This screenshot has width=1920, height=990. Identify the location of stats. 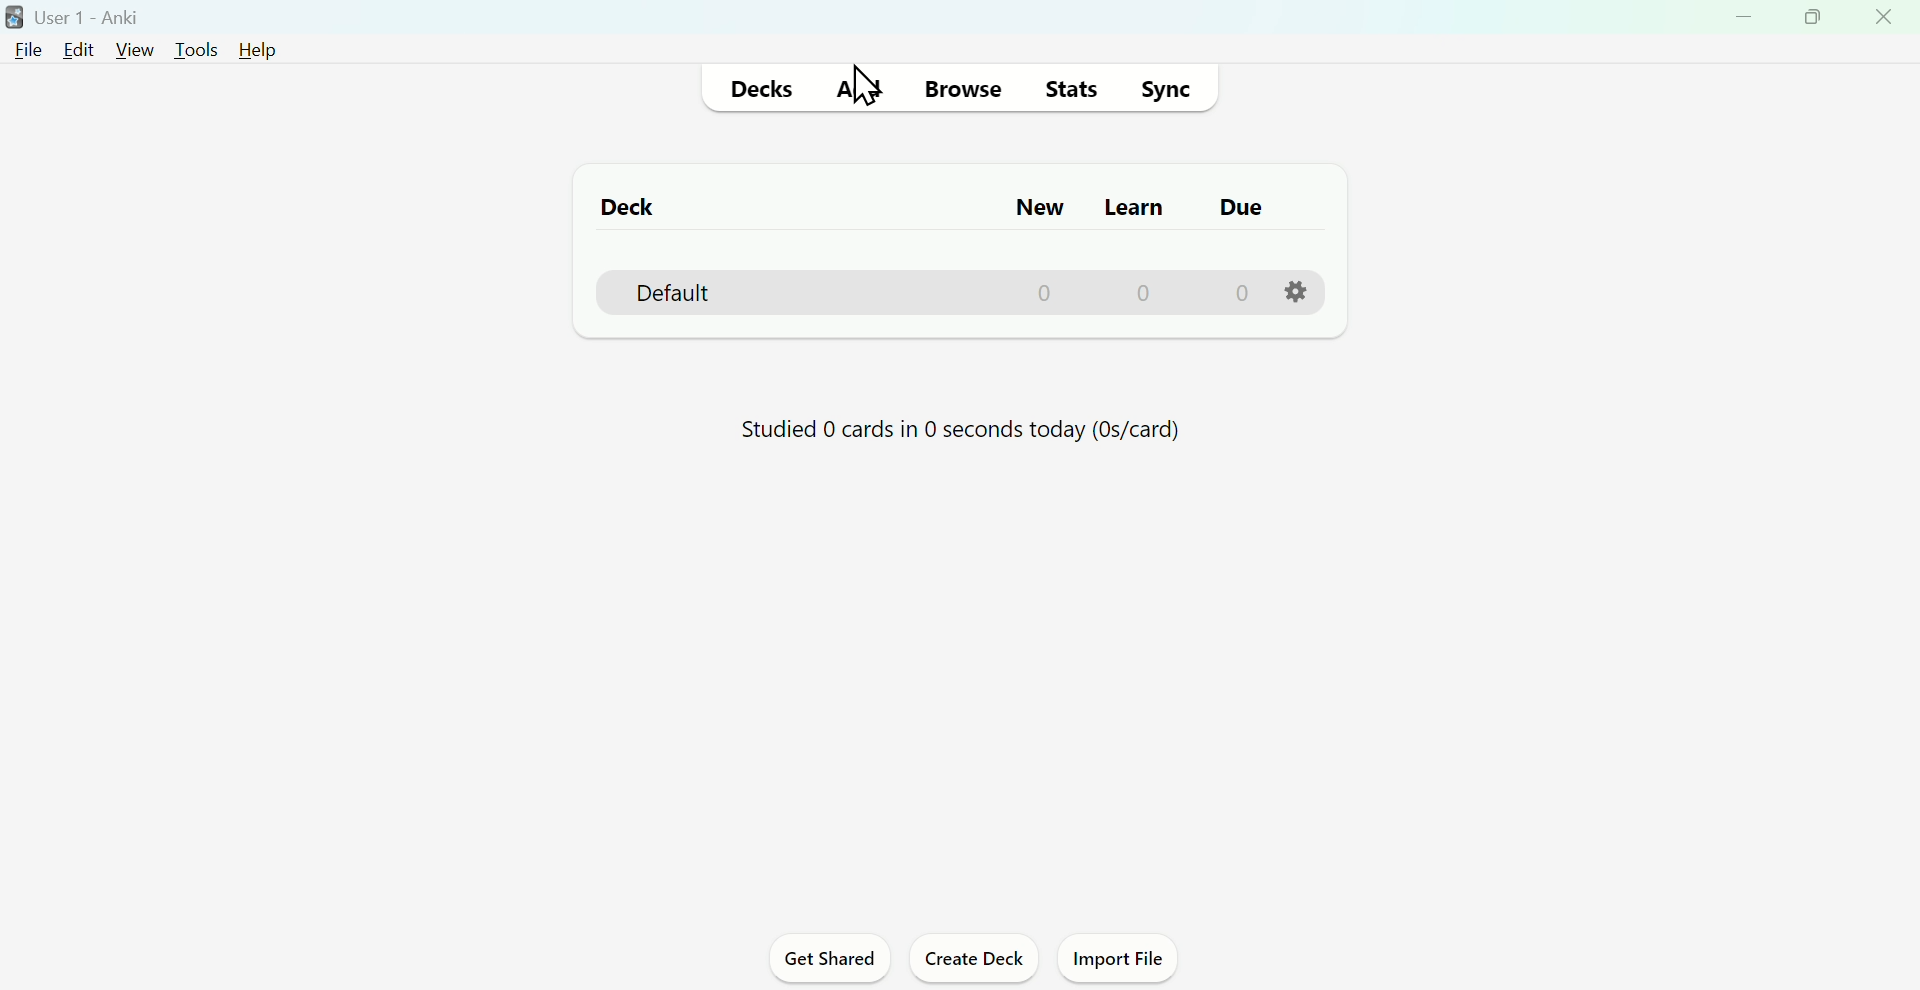
(1069, 88).